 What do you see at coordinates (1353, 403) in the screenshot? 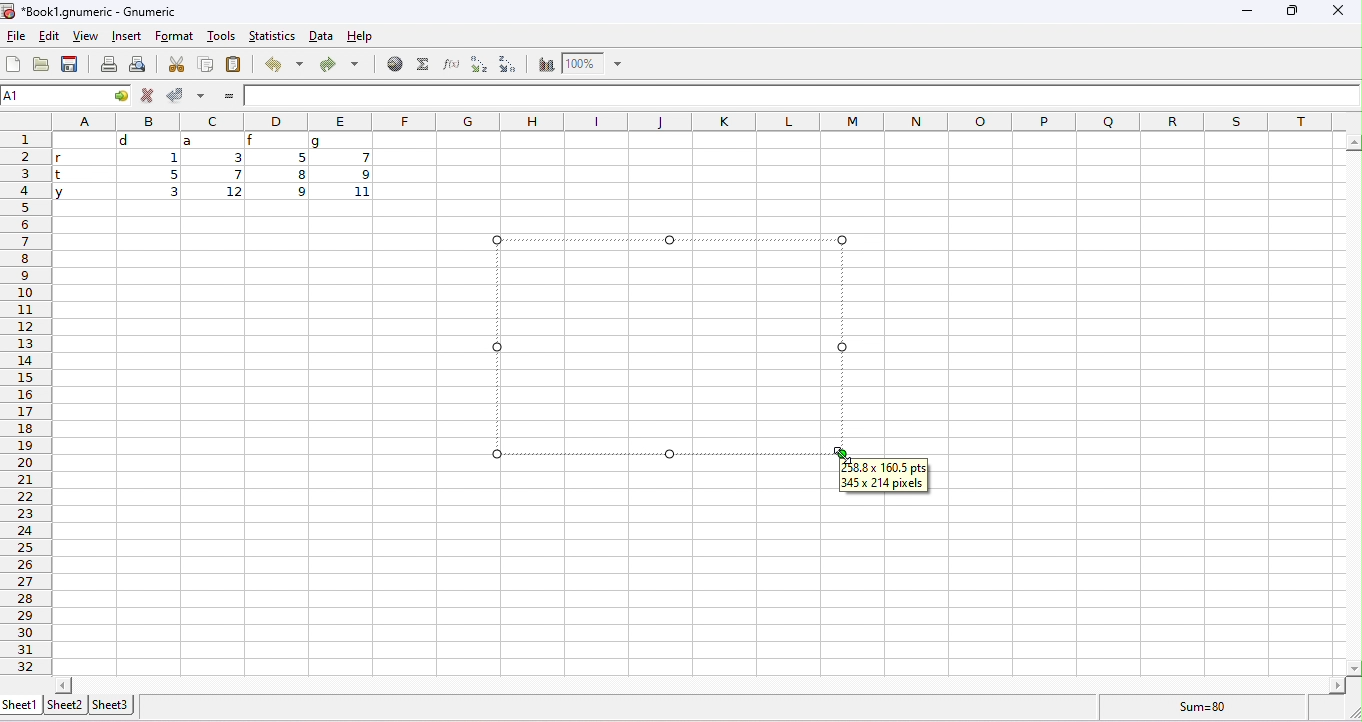
I see `vertical slider` at bounding box center [1353, 403].